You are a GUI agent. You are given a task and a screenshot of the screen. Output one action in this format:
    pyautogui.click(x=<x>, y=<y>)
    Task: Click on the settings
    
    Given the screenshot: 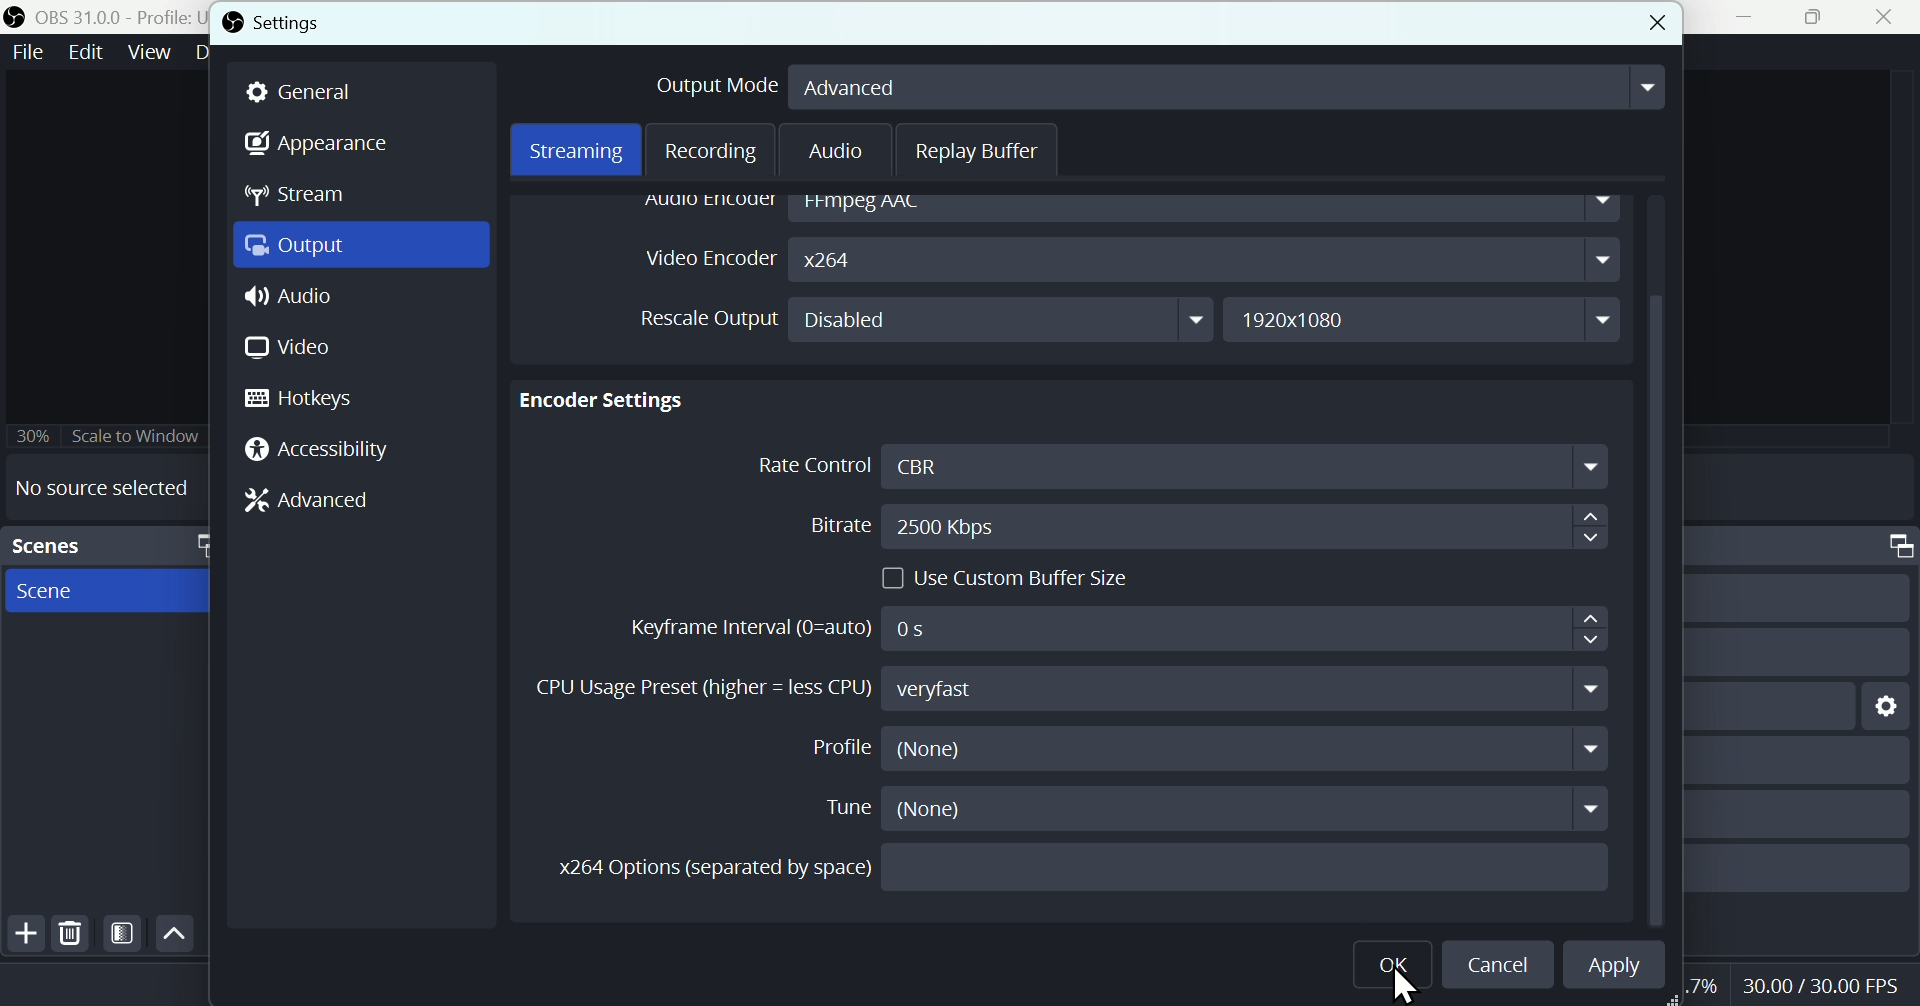 What is the action you would take?
    pyautogui.click(x=1888, y=708)
    